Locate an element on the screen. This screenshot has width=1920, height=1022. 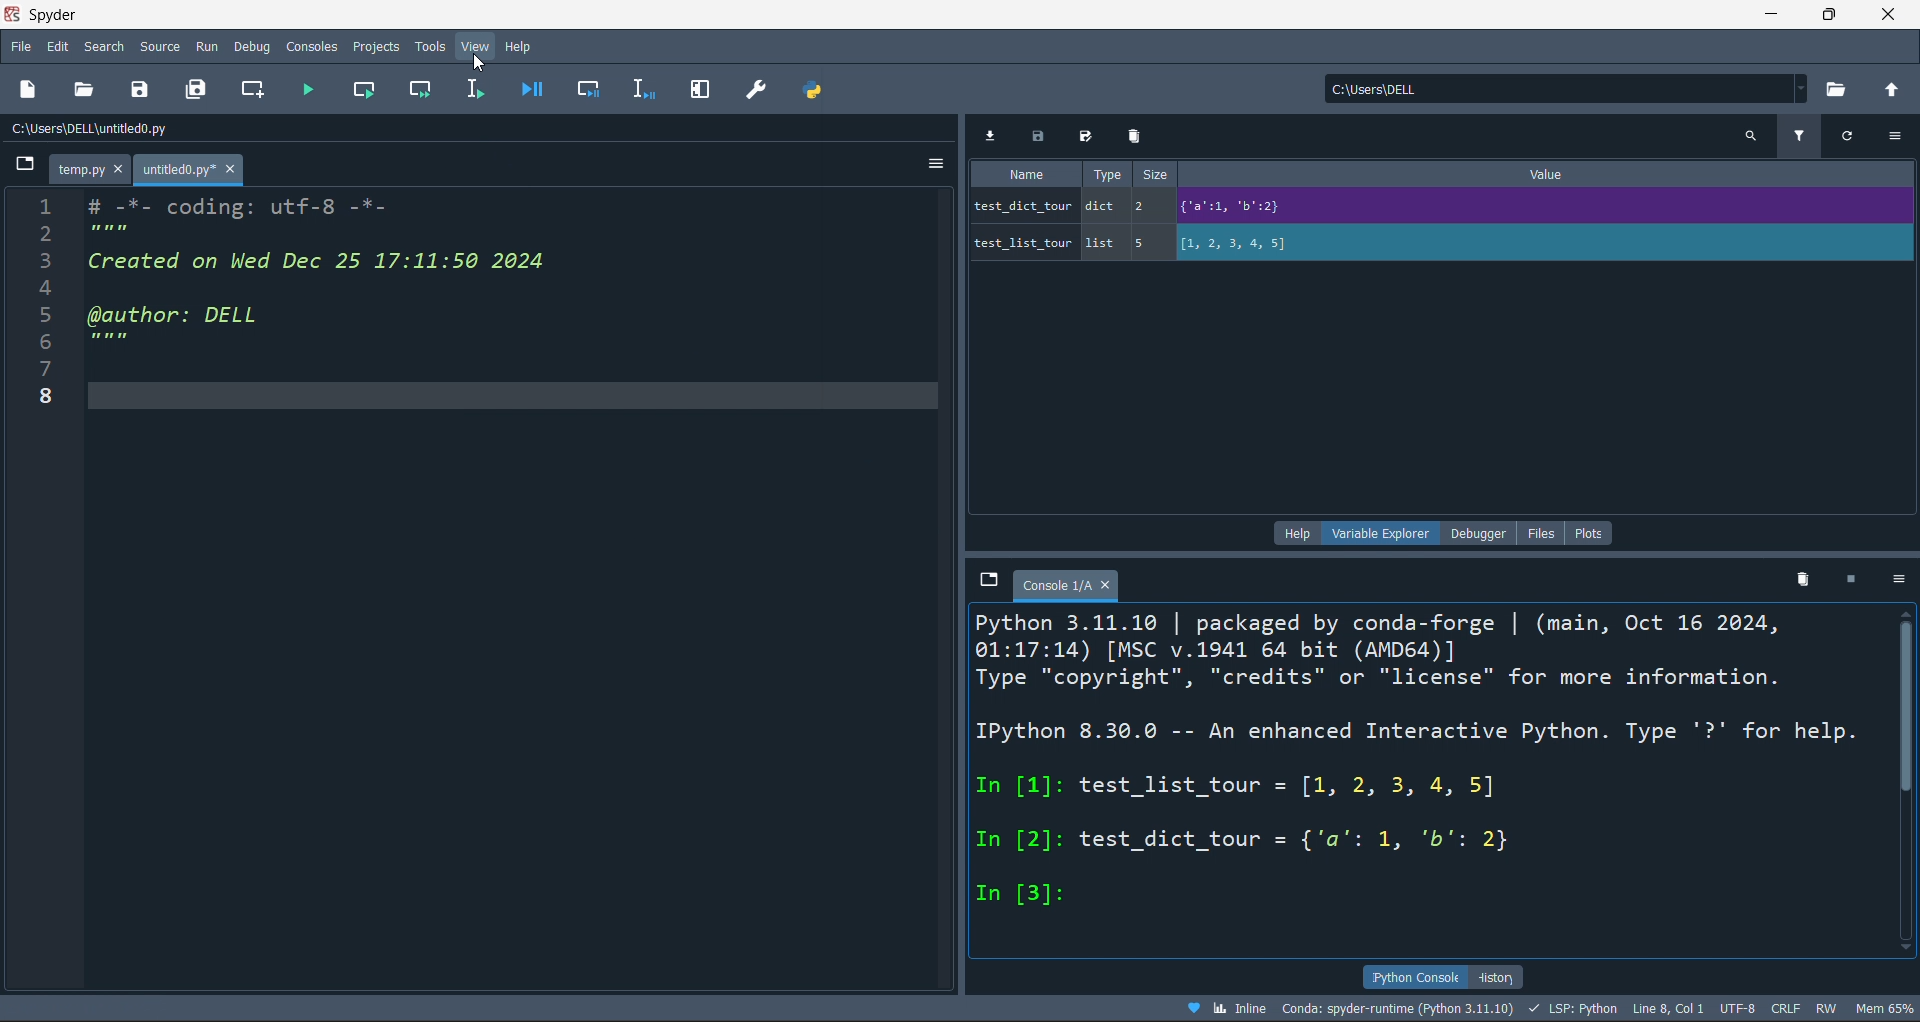
2 is located at coordinates (1147, 205).